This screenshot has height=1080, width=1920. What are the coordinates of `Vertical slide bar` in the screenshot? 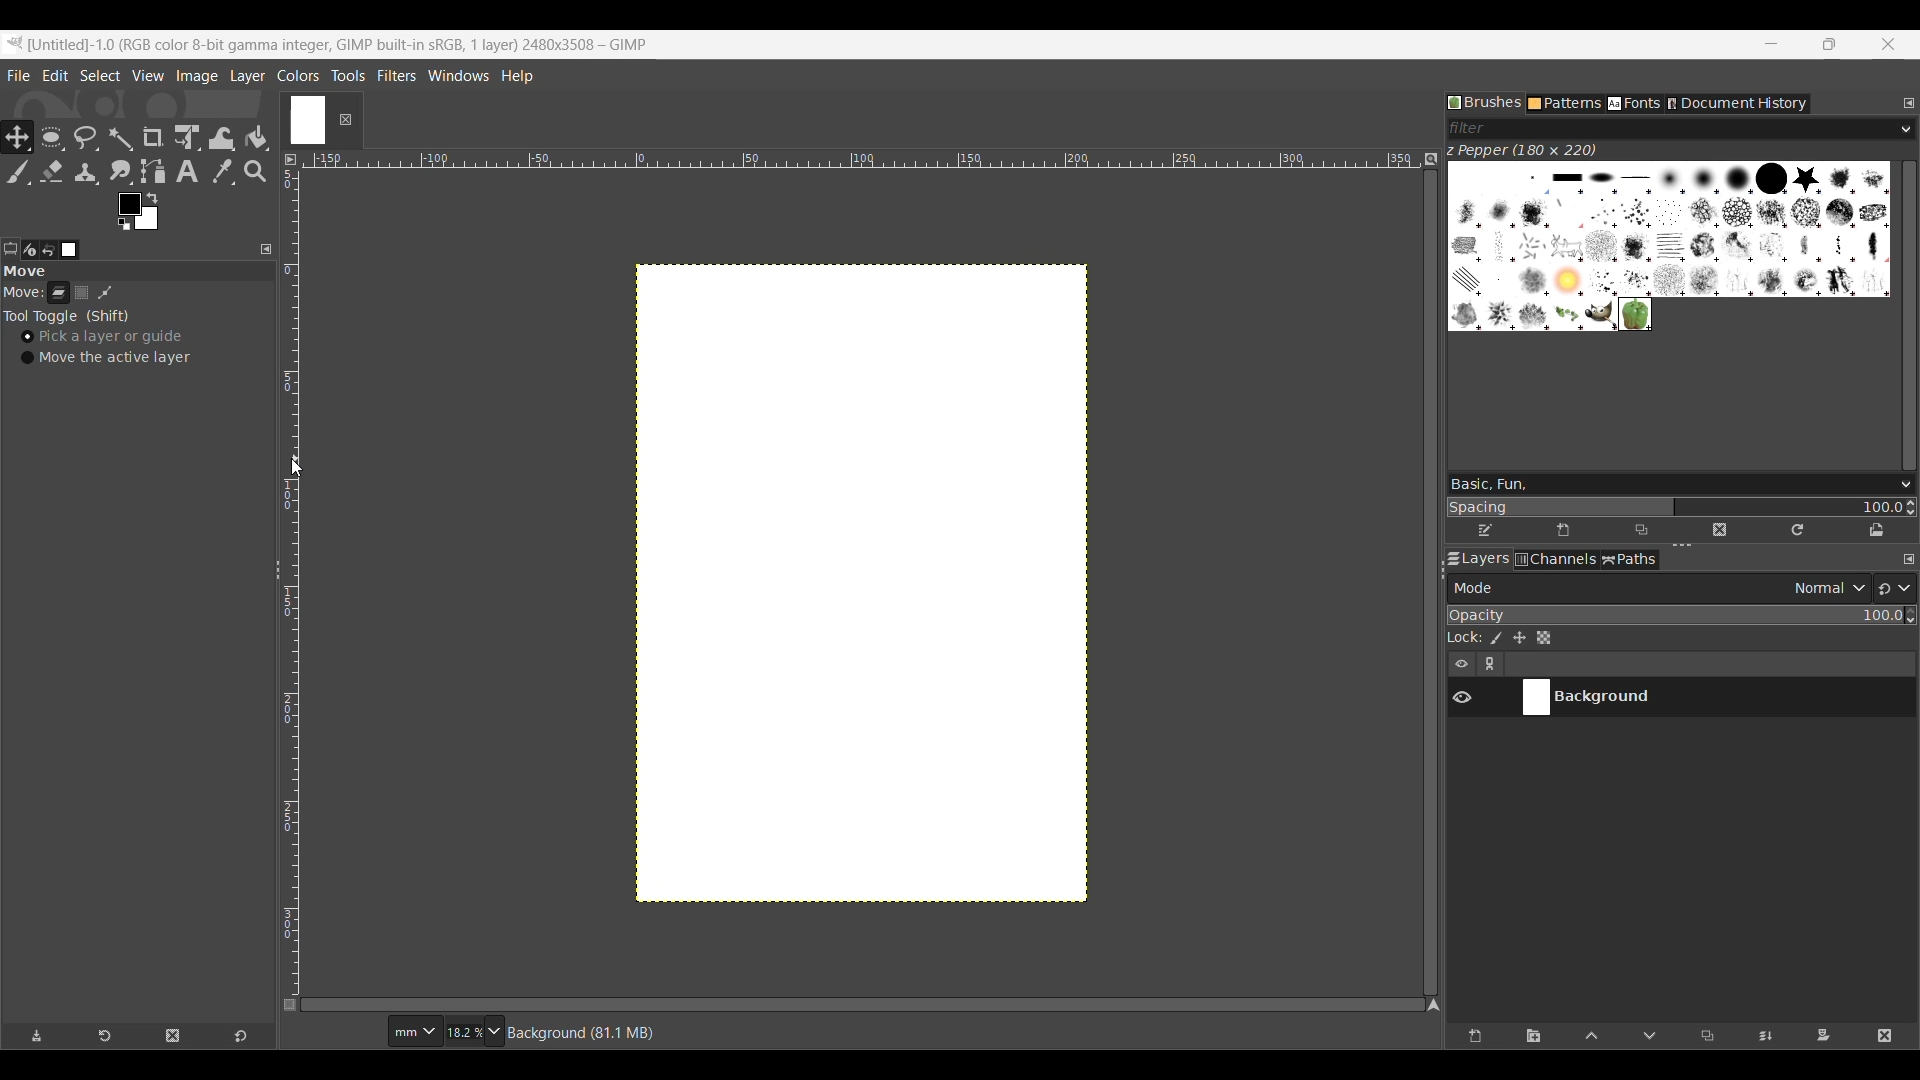 It's located at (1910, 315).